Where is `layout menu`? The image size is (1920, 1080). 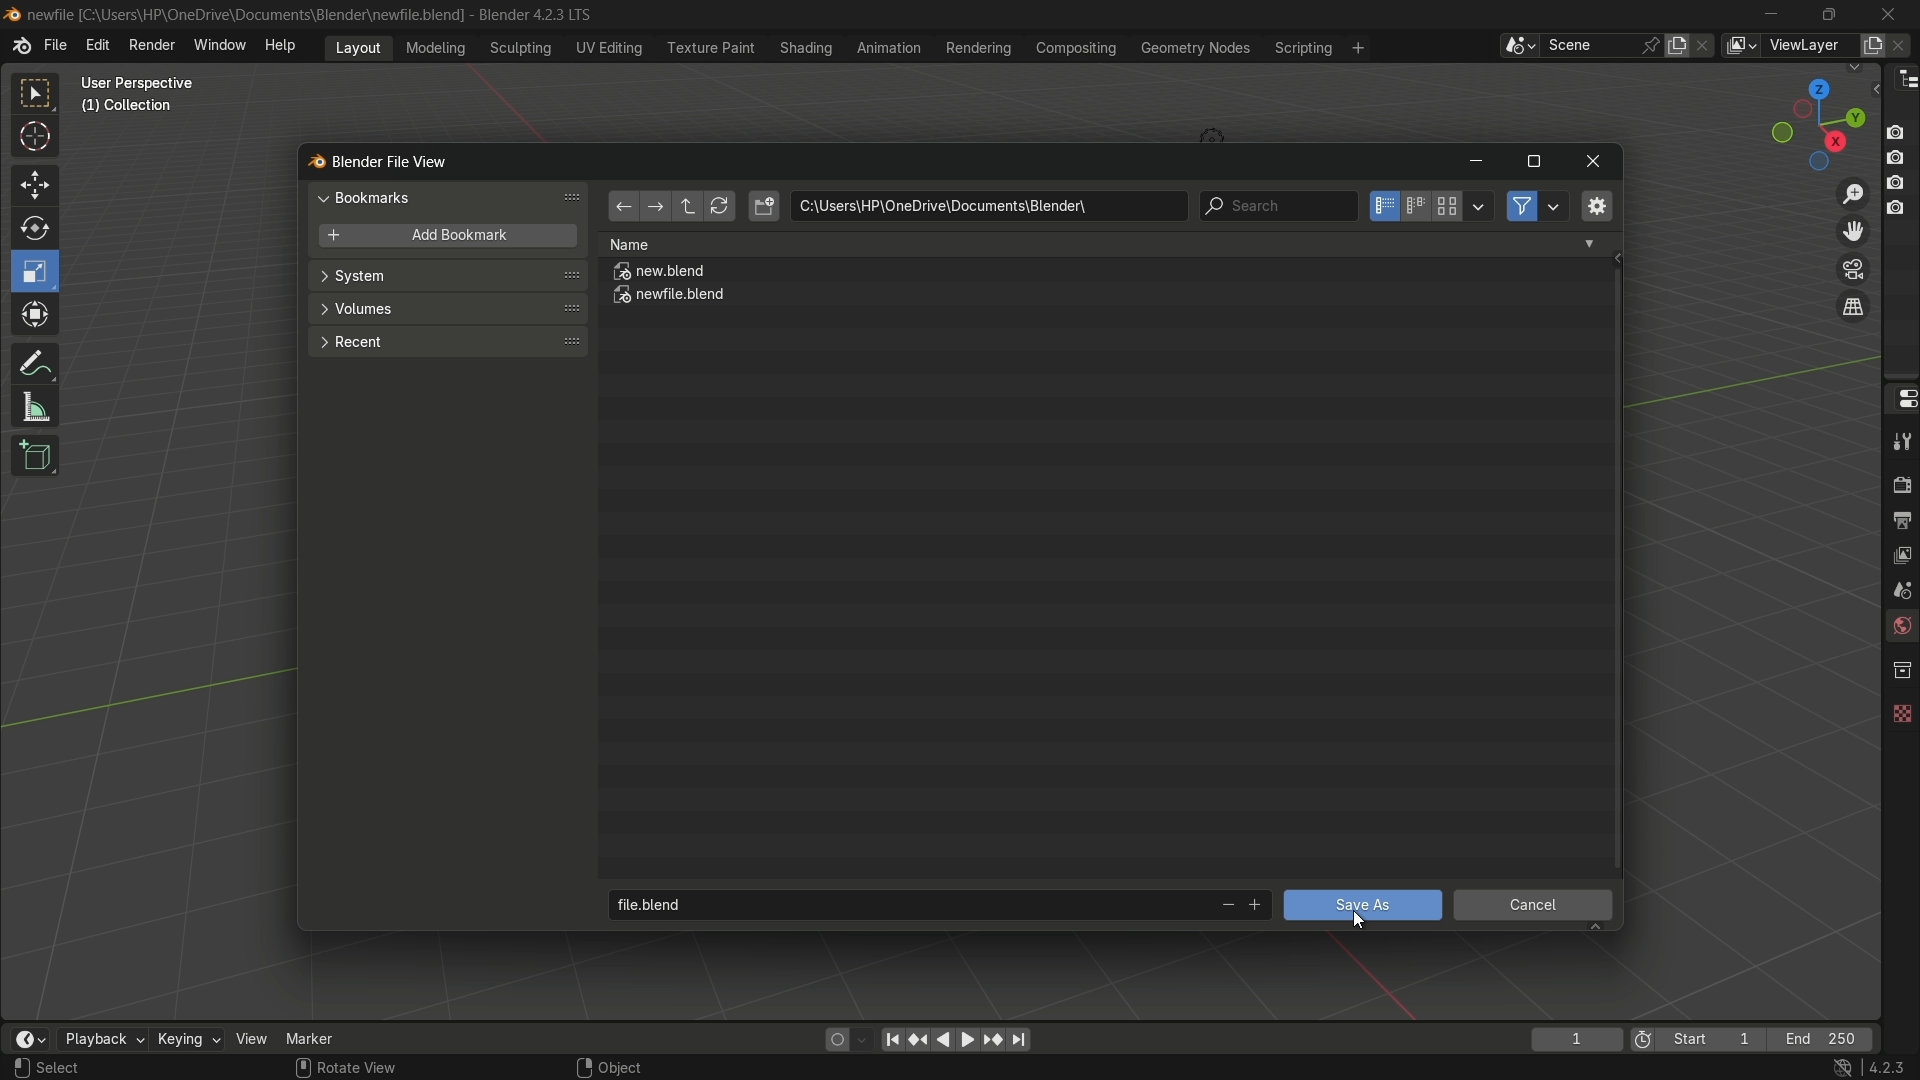 layout menu is located at coordinates (358, 46).